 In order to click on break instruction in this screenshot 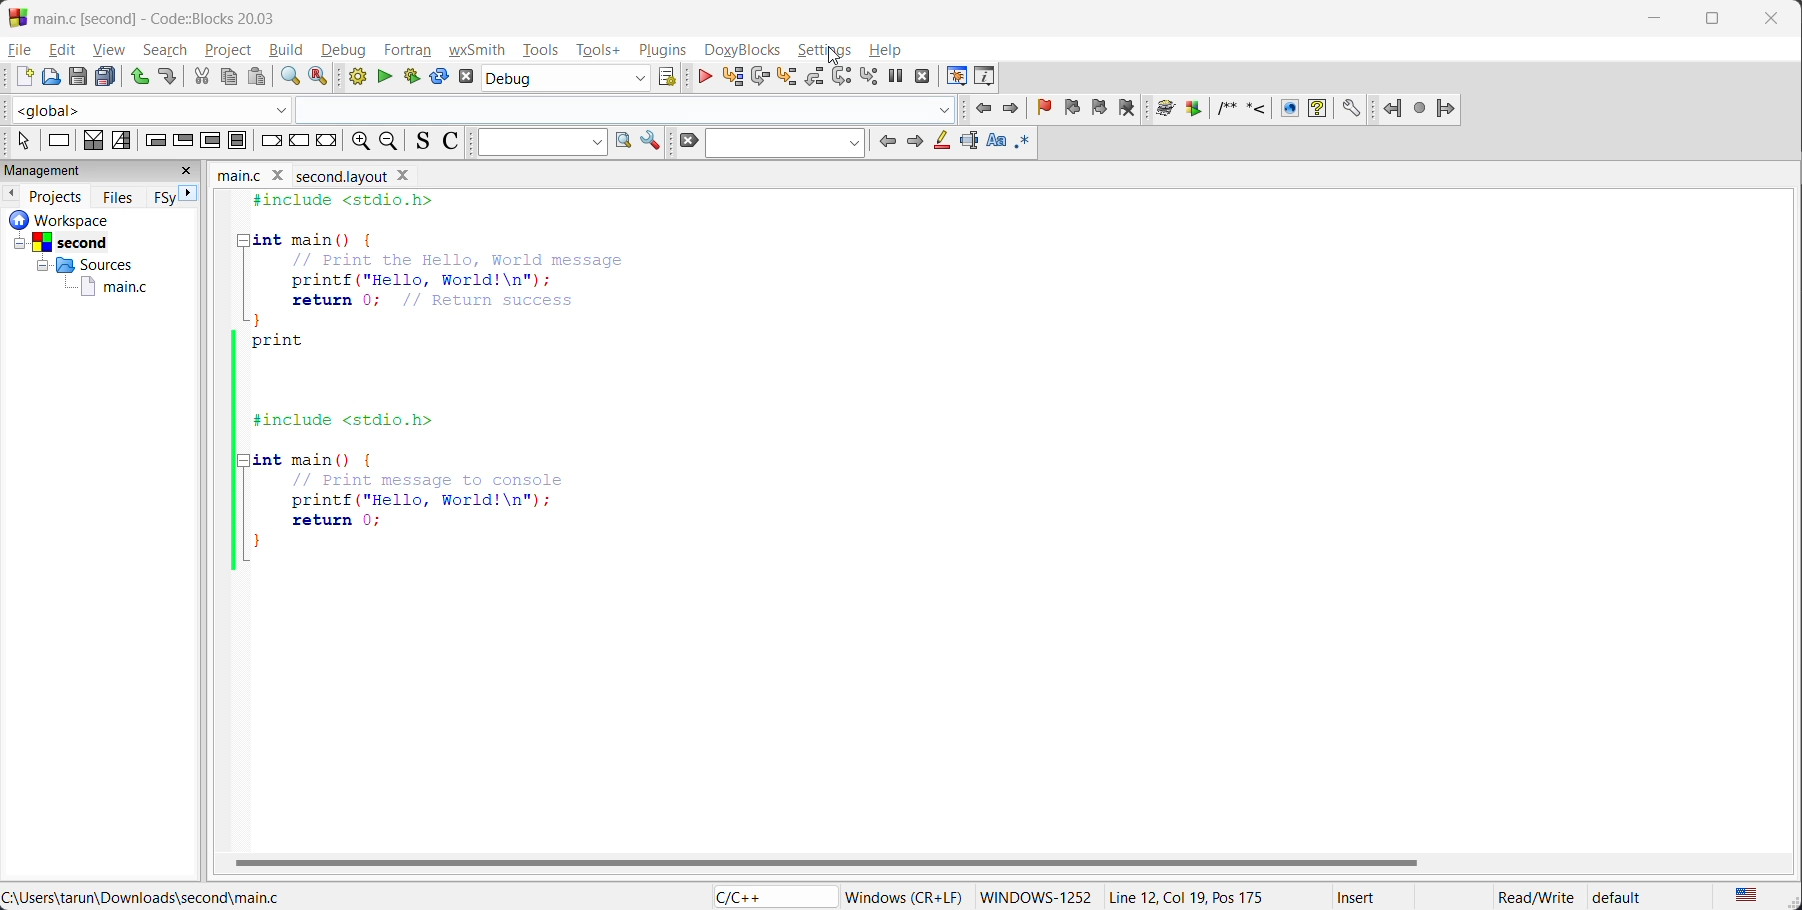, I will do `click(270, 142)`.